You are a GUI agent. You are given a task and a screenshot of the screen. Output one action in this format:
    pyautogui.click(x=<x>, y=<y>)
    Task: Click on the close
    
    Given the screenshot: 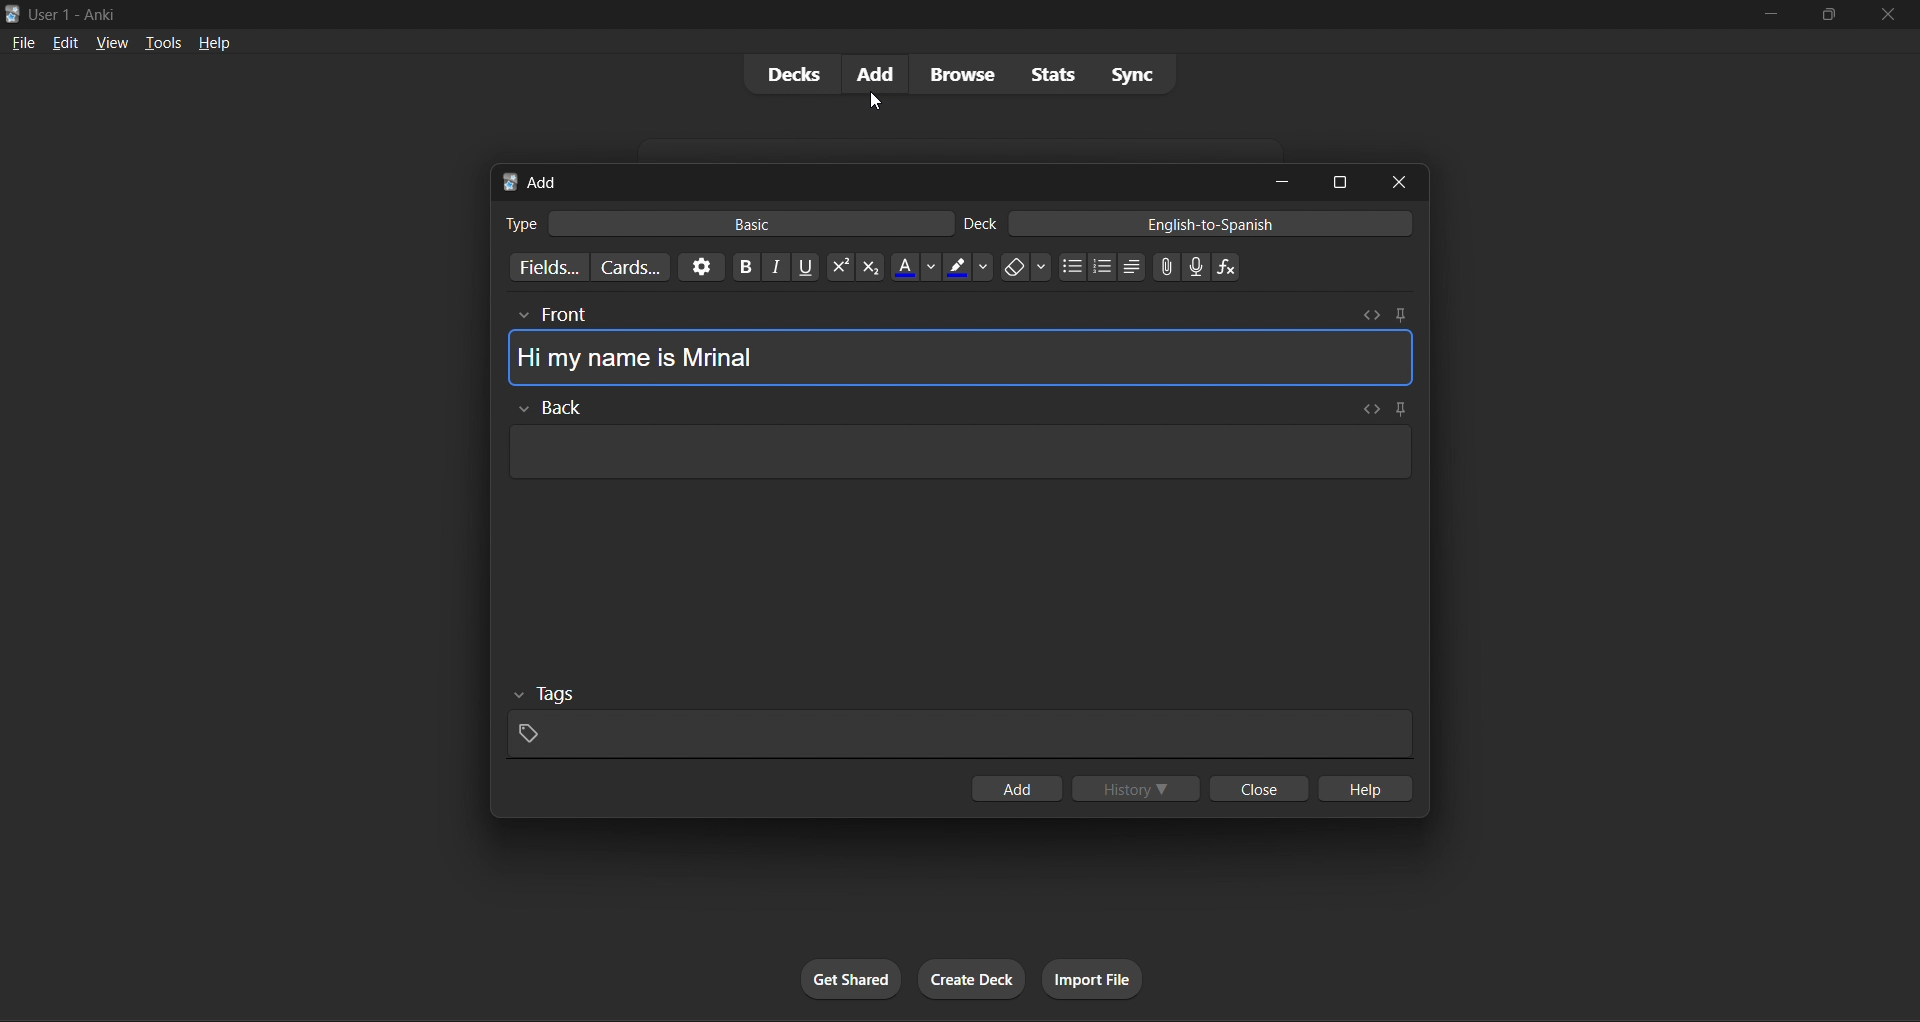 What is the action you would take?
    pyautogui.click(x=1255, y=791)
    